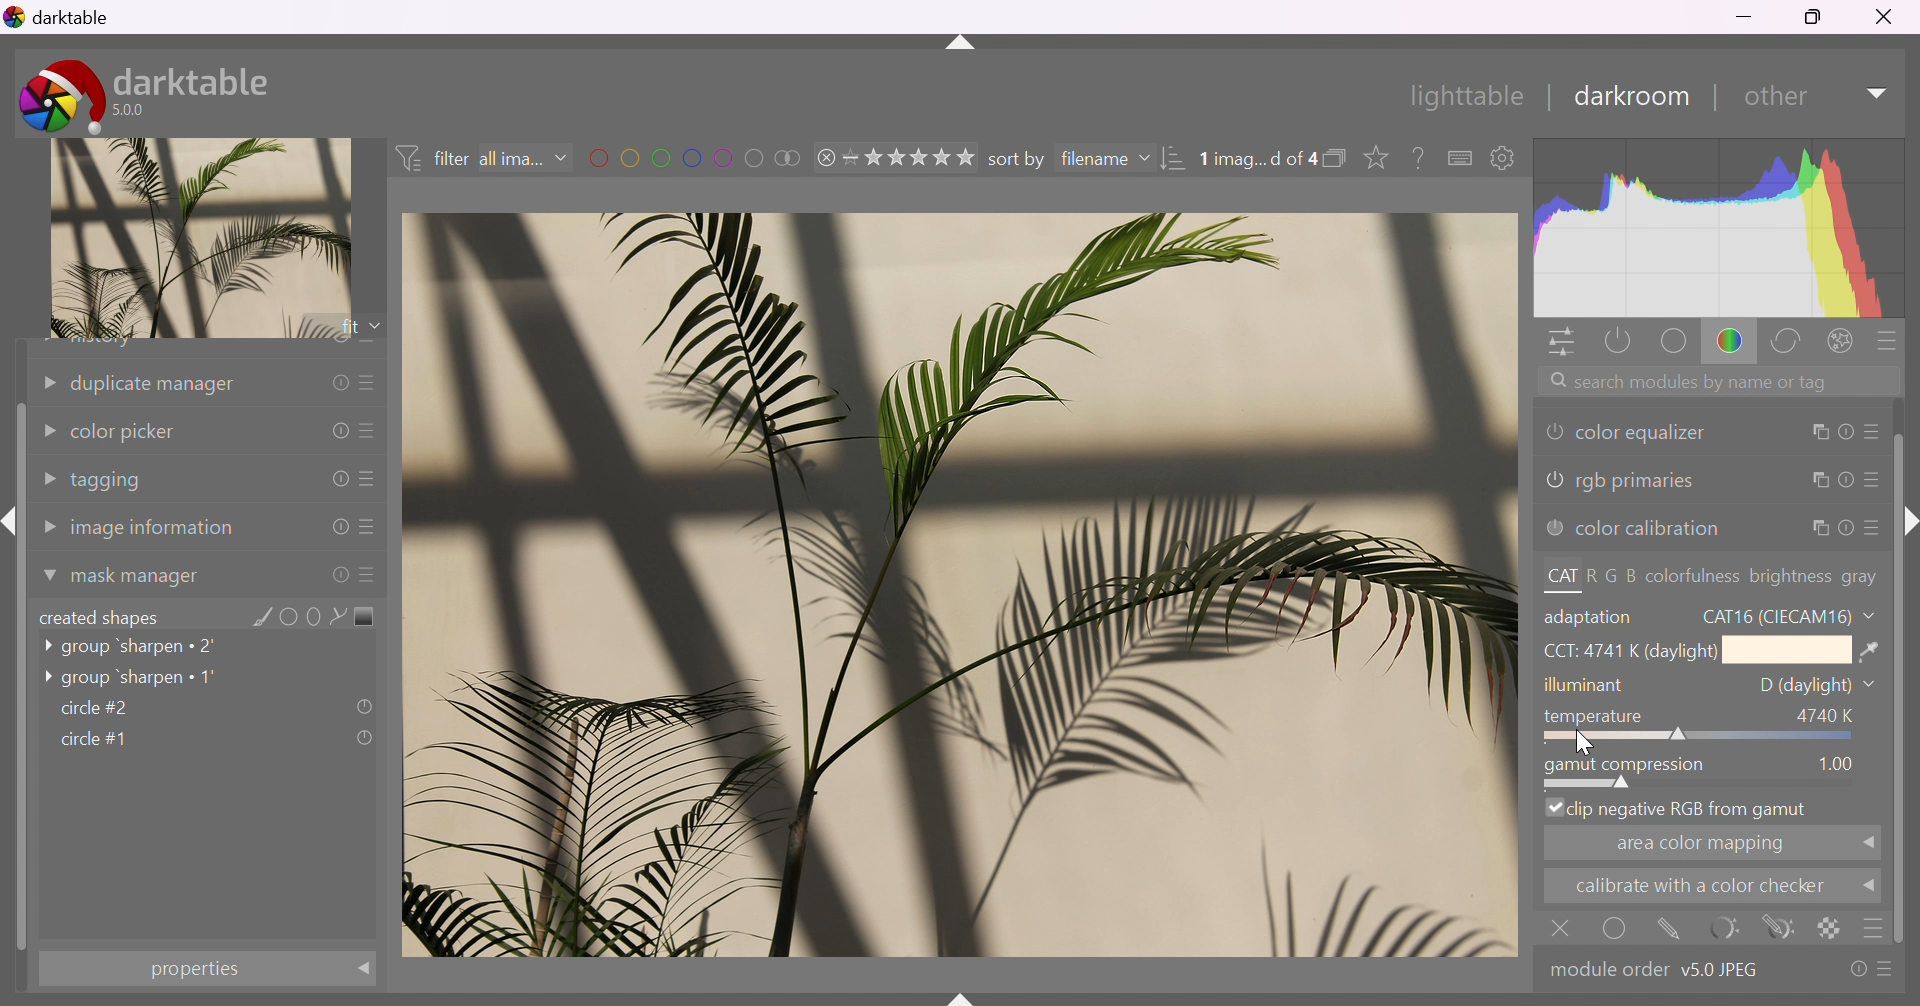 The height and width of the screenshot is (1006, 1920). What do you see at coordinates (1747, 16) in the screenshot?
I see `minimize` at bounding box center [1747, 16].